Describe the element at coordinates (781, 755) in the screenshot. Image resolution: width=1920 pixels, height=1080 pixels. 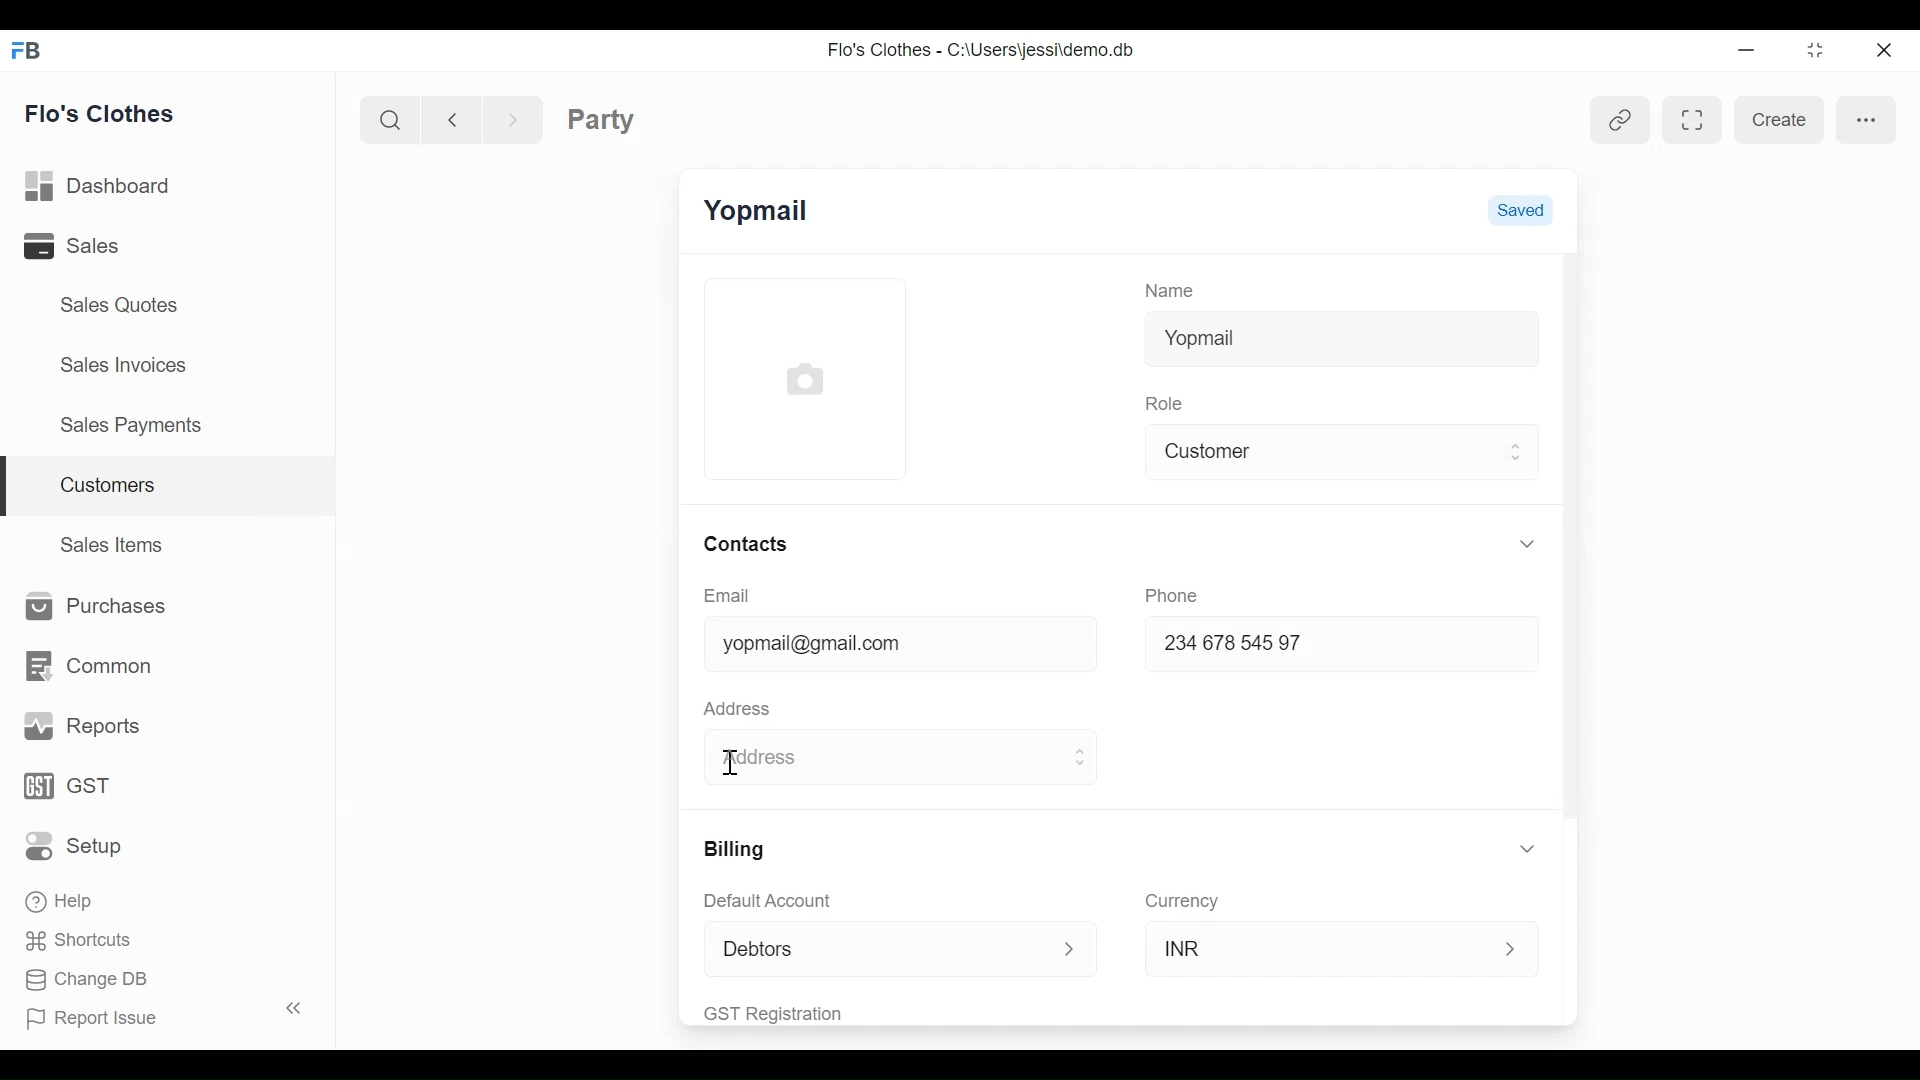
I see `Address` at that location.